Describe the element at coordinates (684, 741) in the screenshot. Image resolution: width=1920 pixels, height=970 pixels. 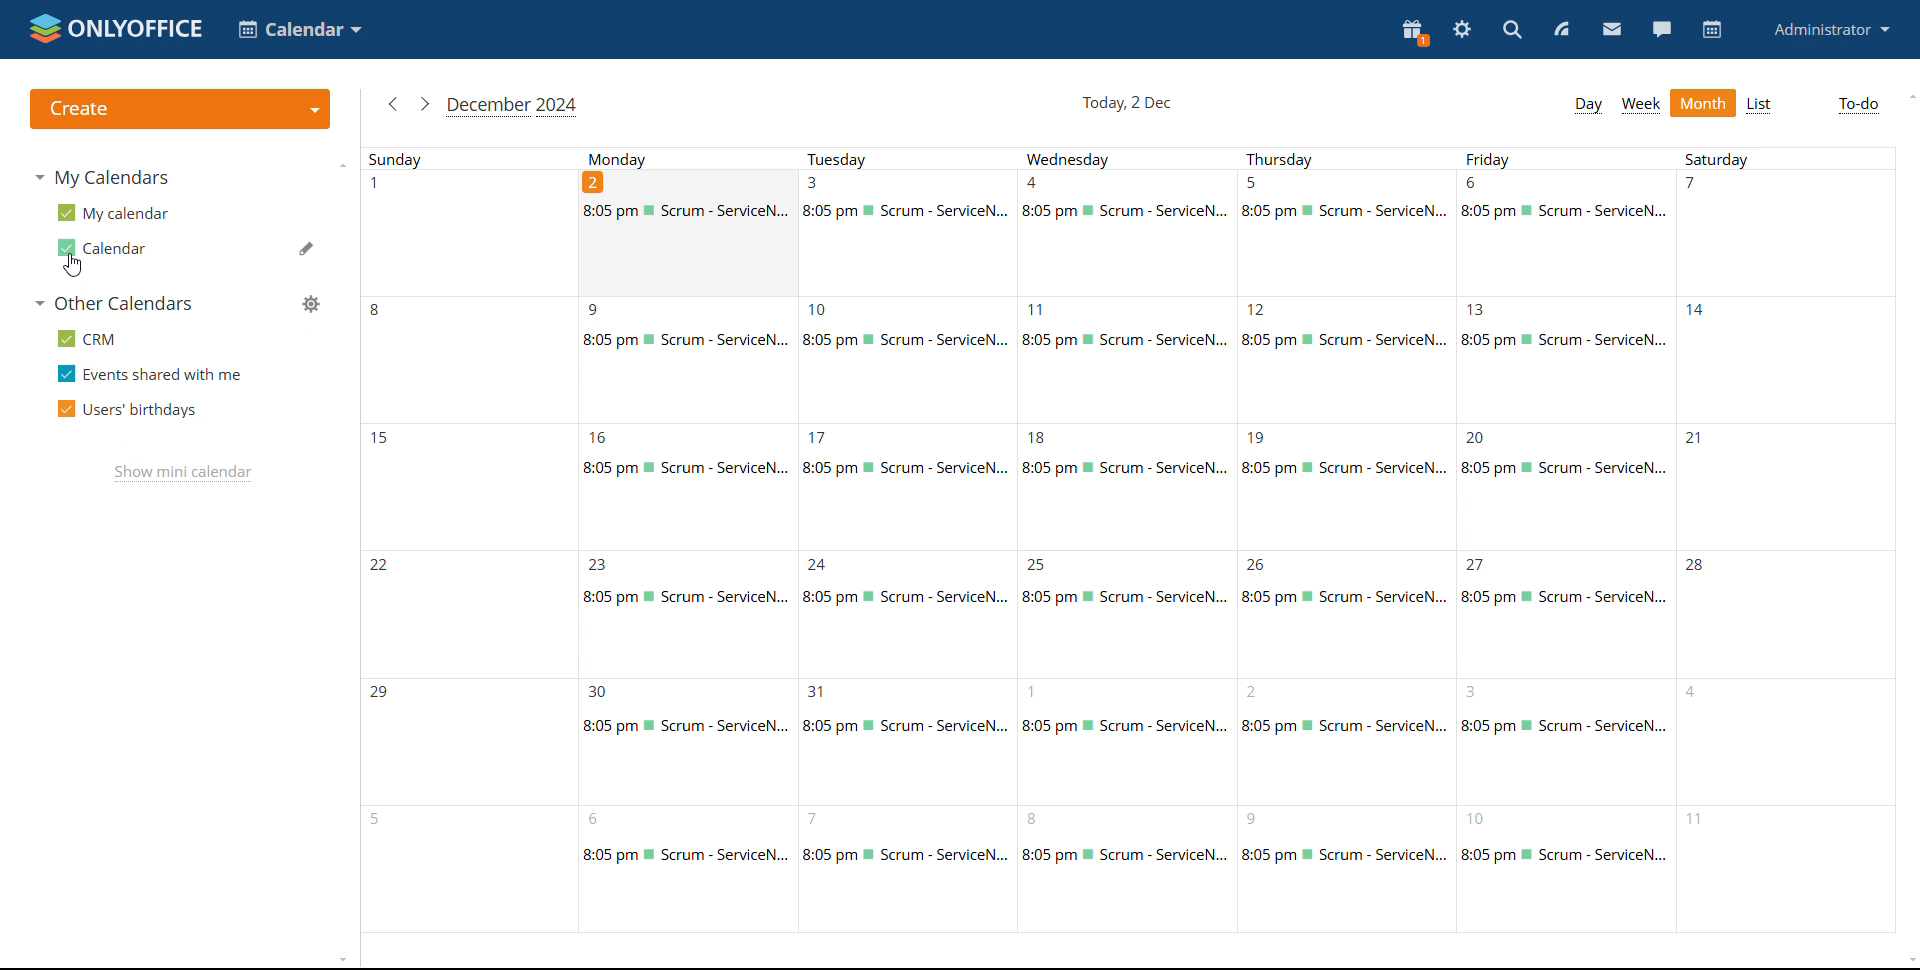
I see `30` at that location.